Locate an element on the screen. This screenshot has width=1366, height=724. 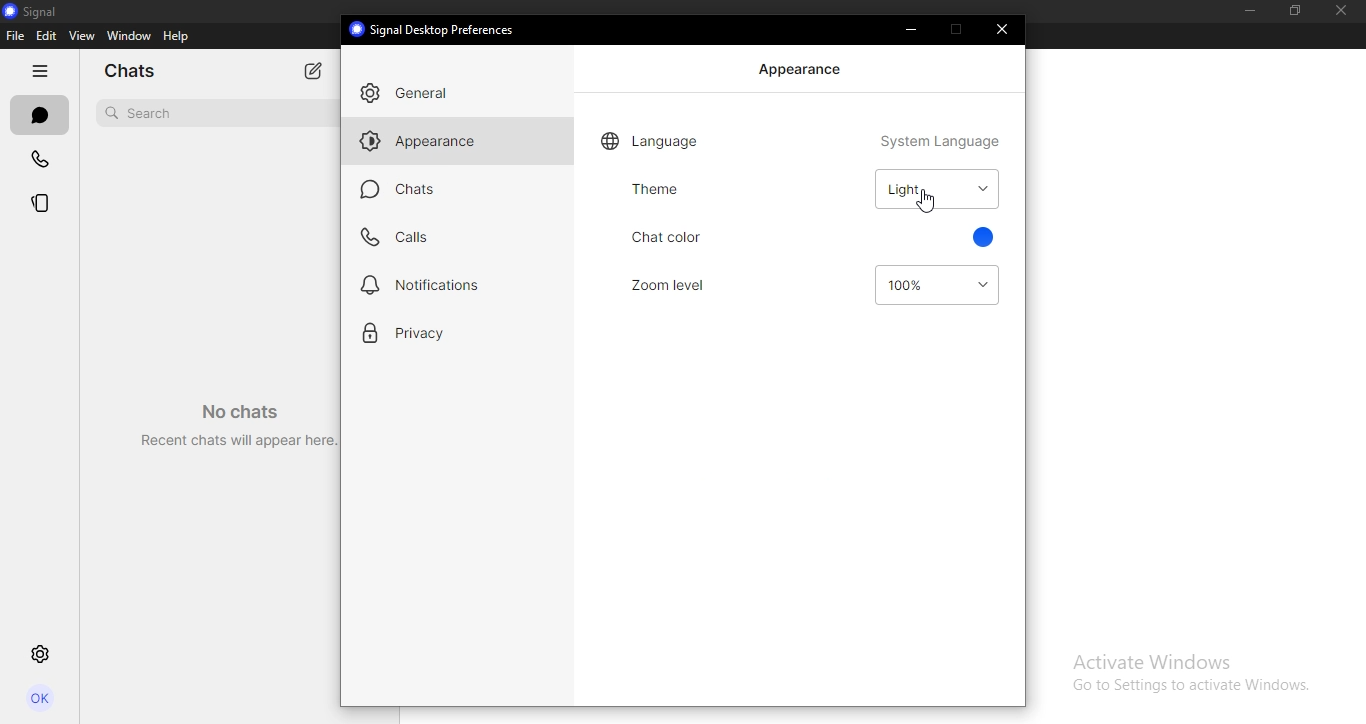
privacy is located at coordinates (424, 333).